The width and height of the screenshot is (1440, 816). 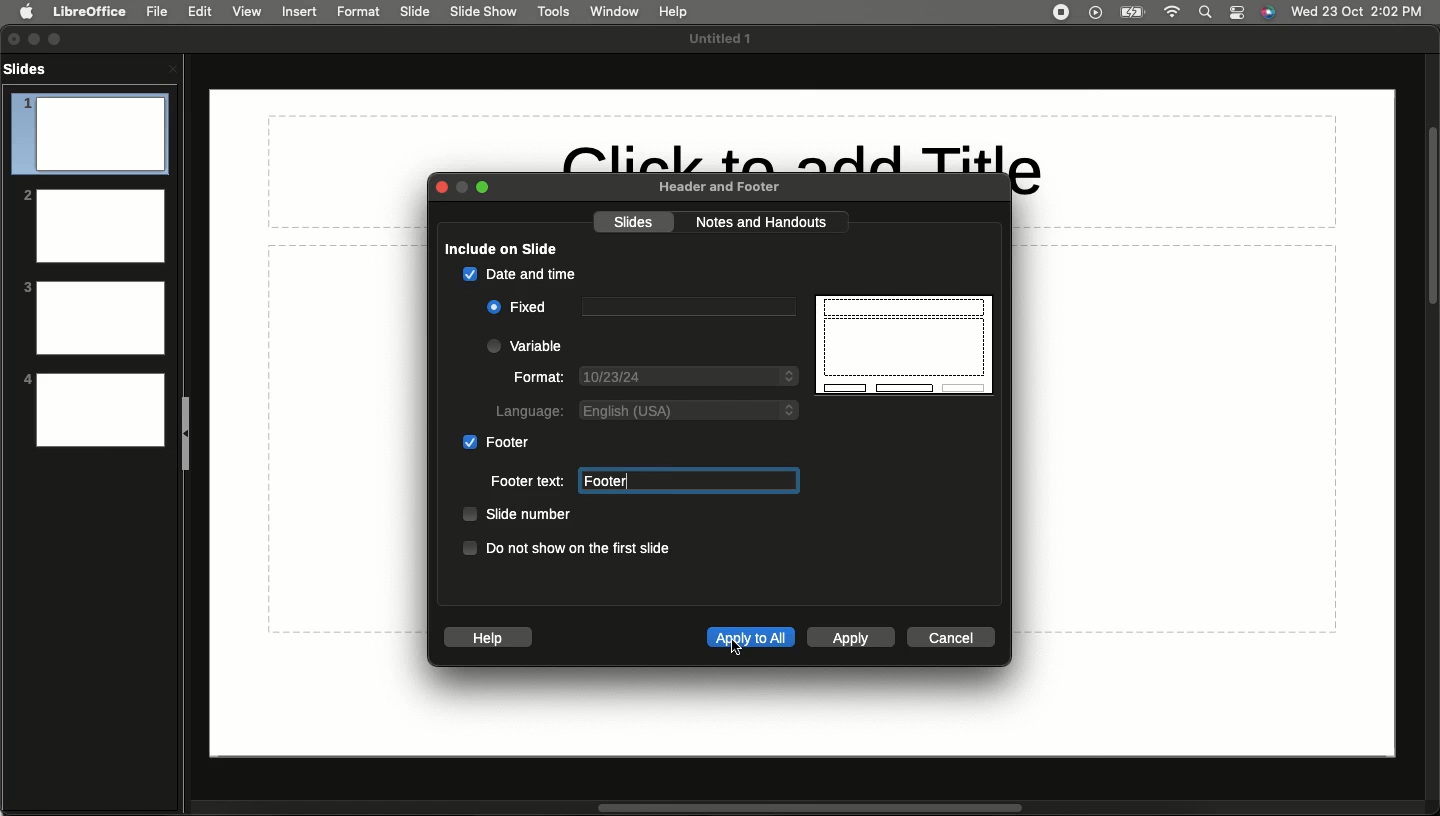 I want to click on Internet, so click(x=1175, y=12).